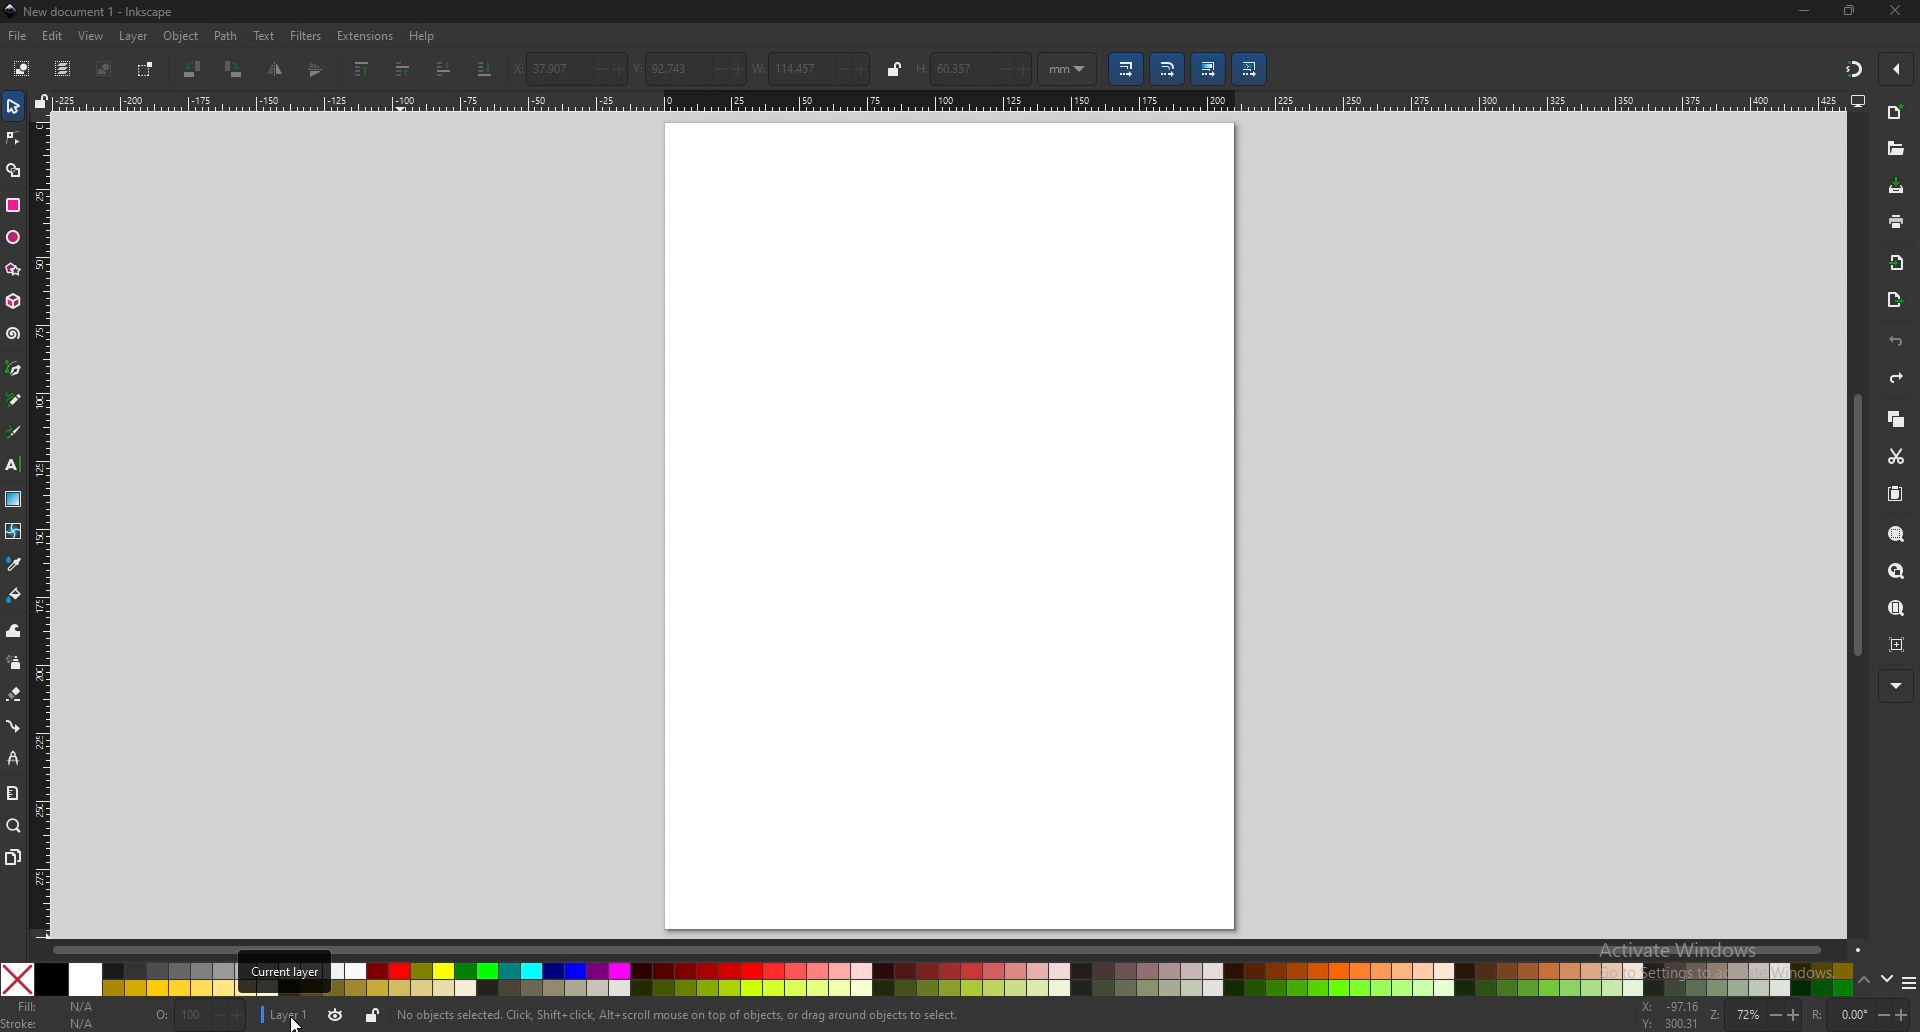 Image resolution: width=1920 pixels, height=1032 pixels. I want to click on export, so click(1894, 298).